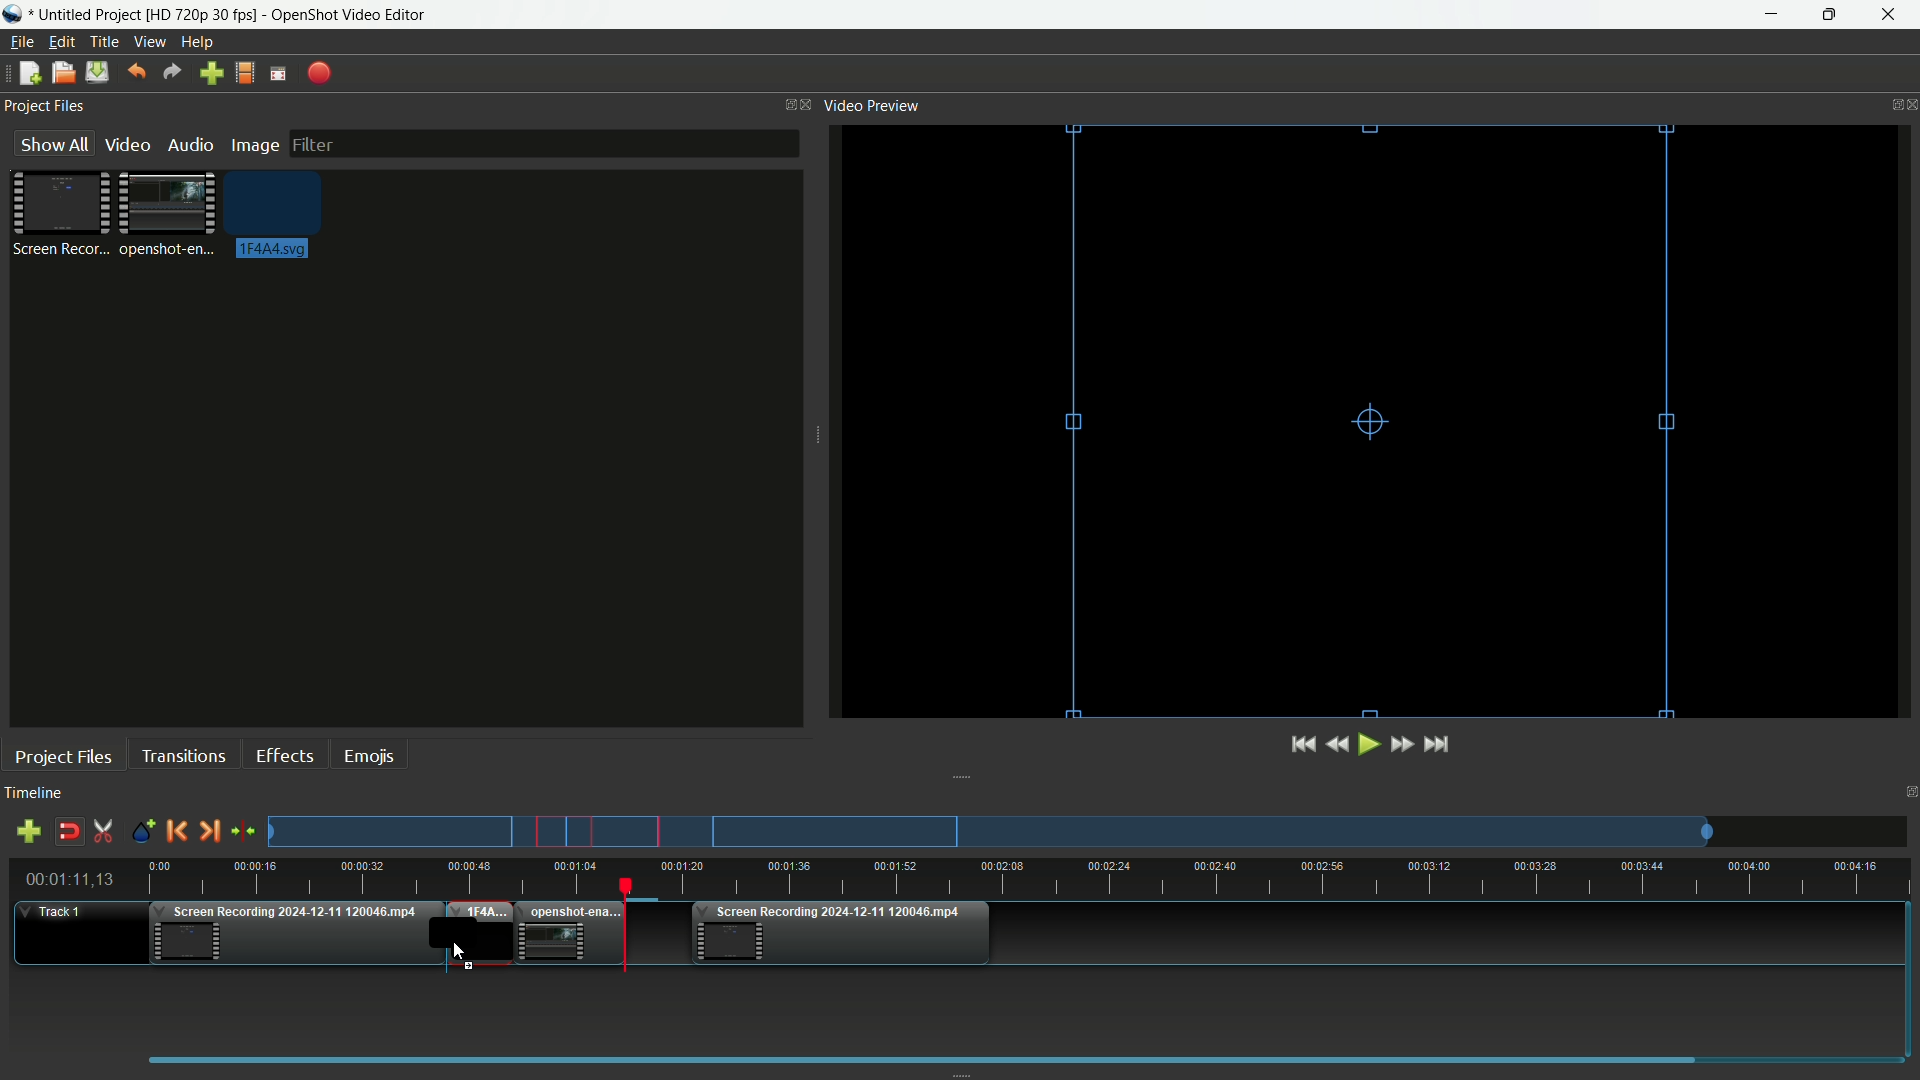 The image size is (1920, 1080). What do you see at coordinates (457, 950) in the screenshot?
I see `cursor` at bounding box center [457, 950].